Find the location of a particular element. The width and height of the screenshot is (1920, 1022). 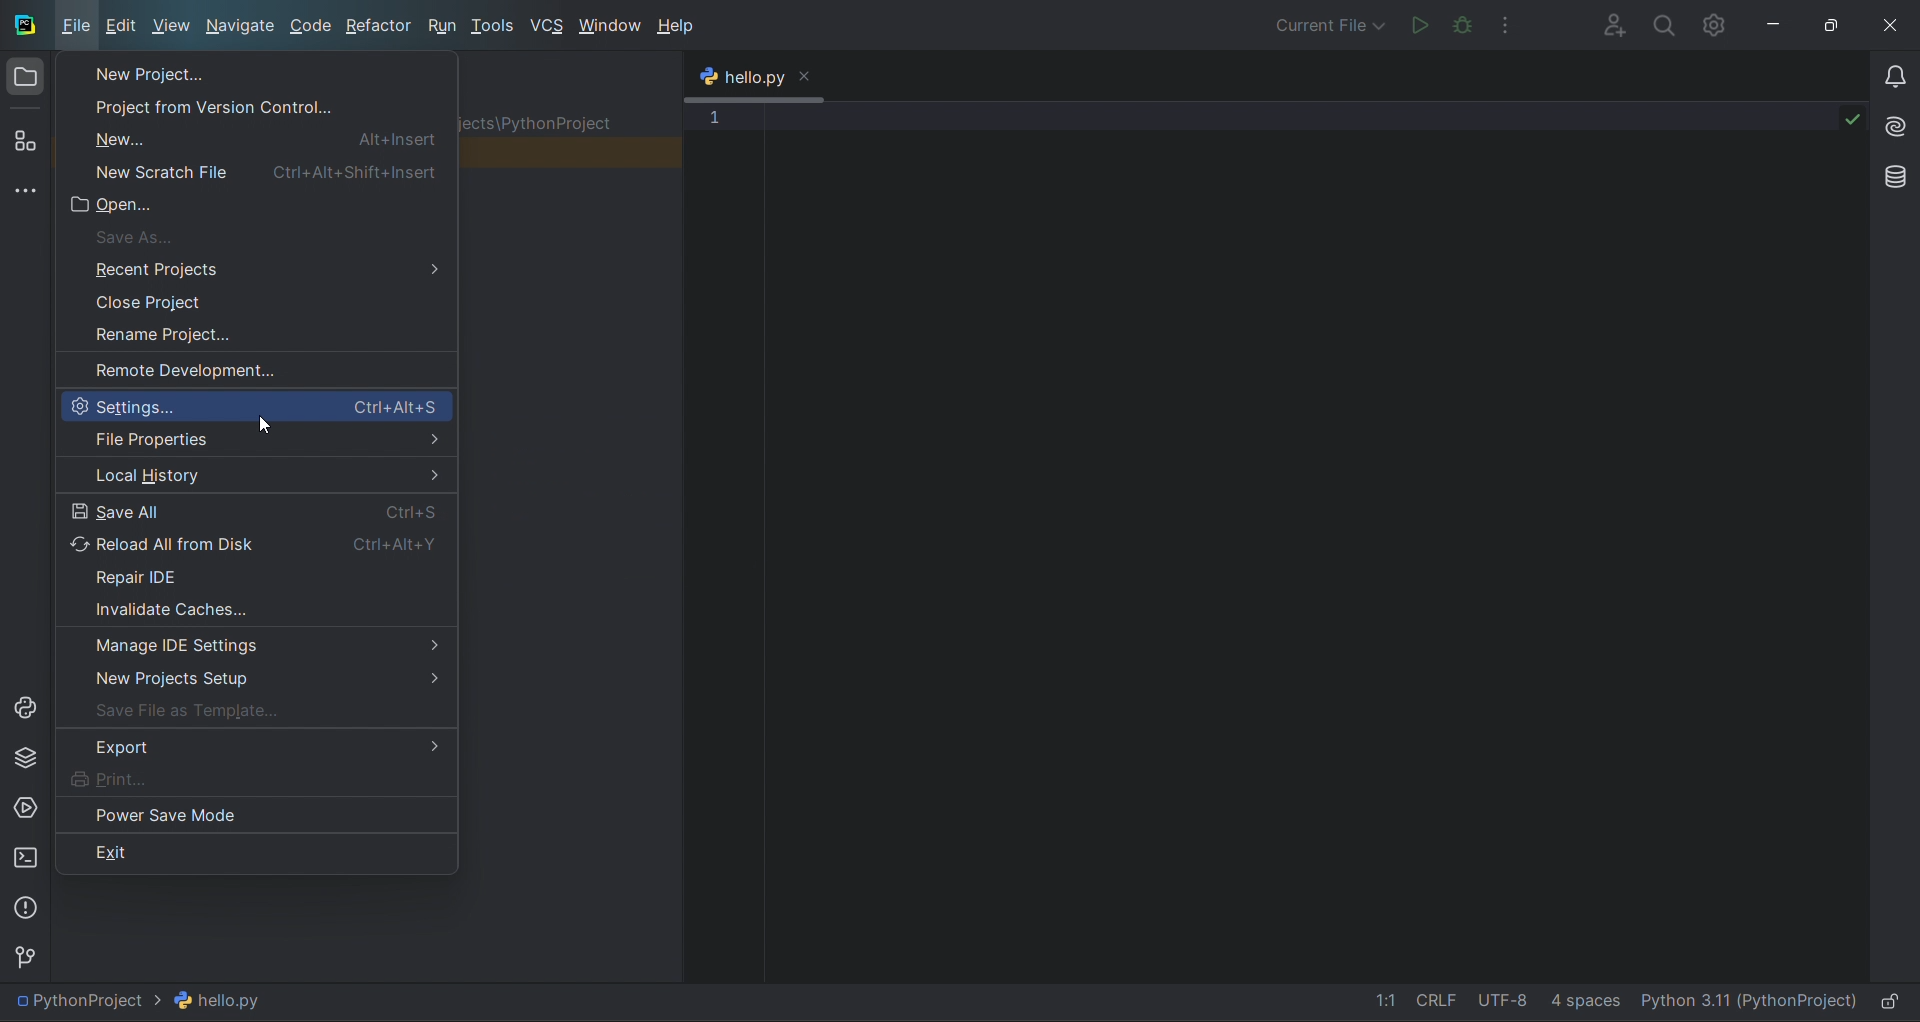

python package is located at coordinates (26, 758).